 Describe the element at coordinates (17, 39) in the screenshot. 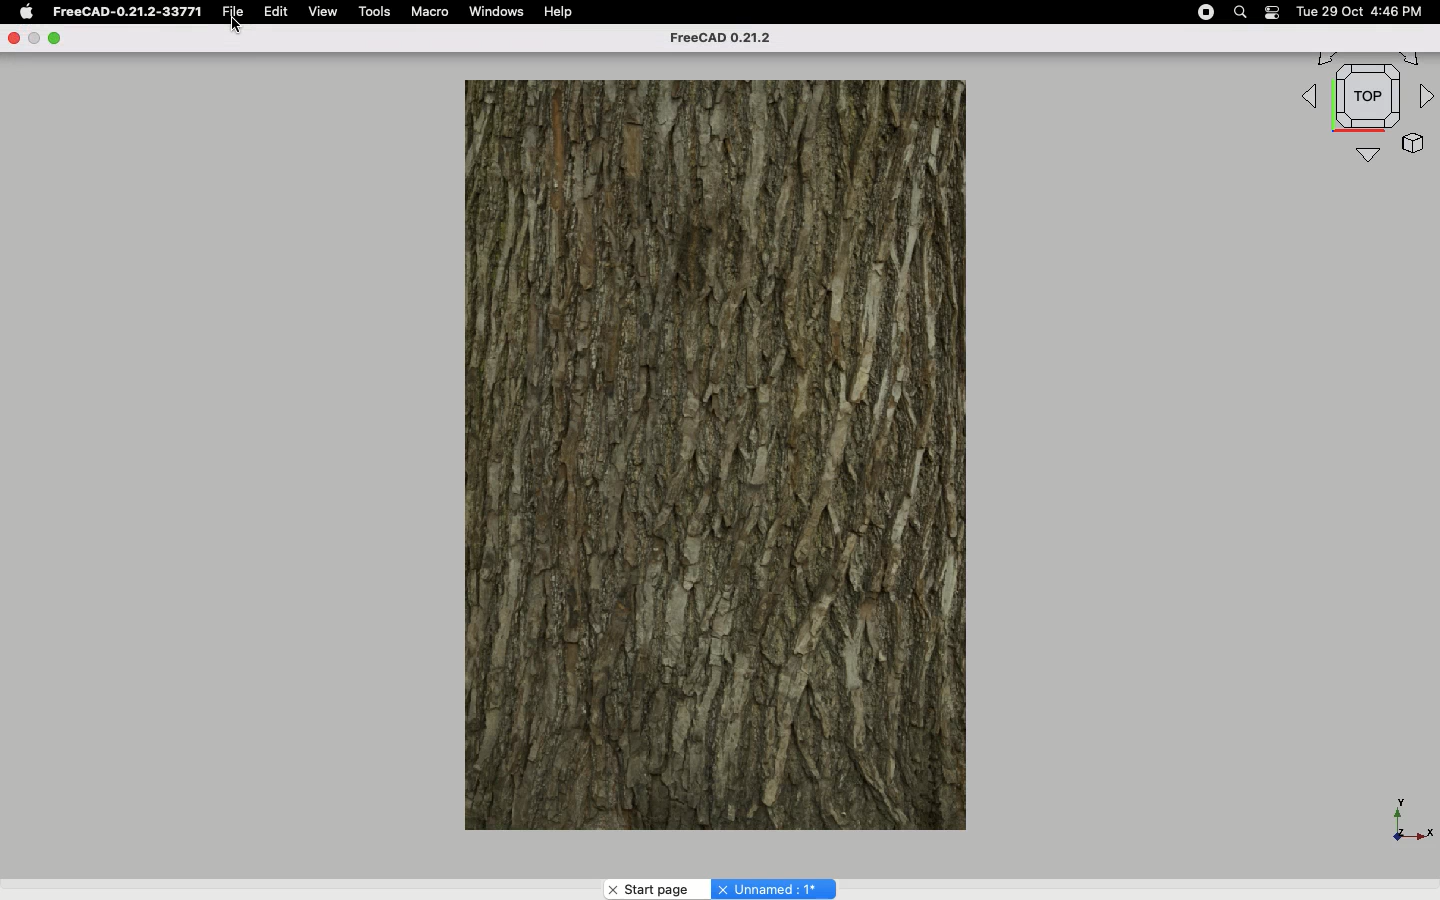

I see `Close` at that location.